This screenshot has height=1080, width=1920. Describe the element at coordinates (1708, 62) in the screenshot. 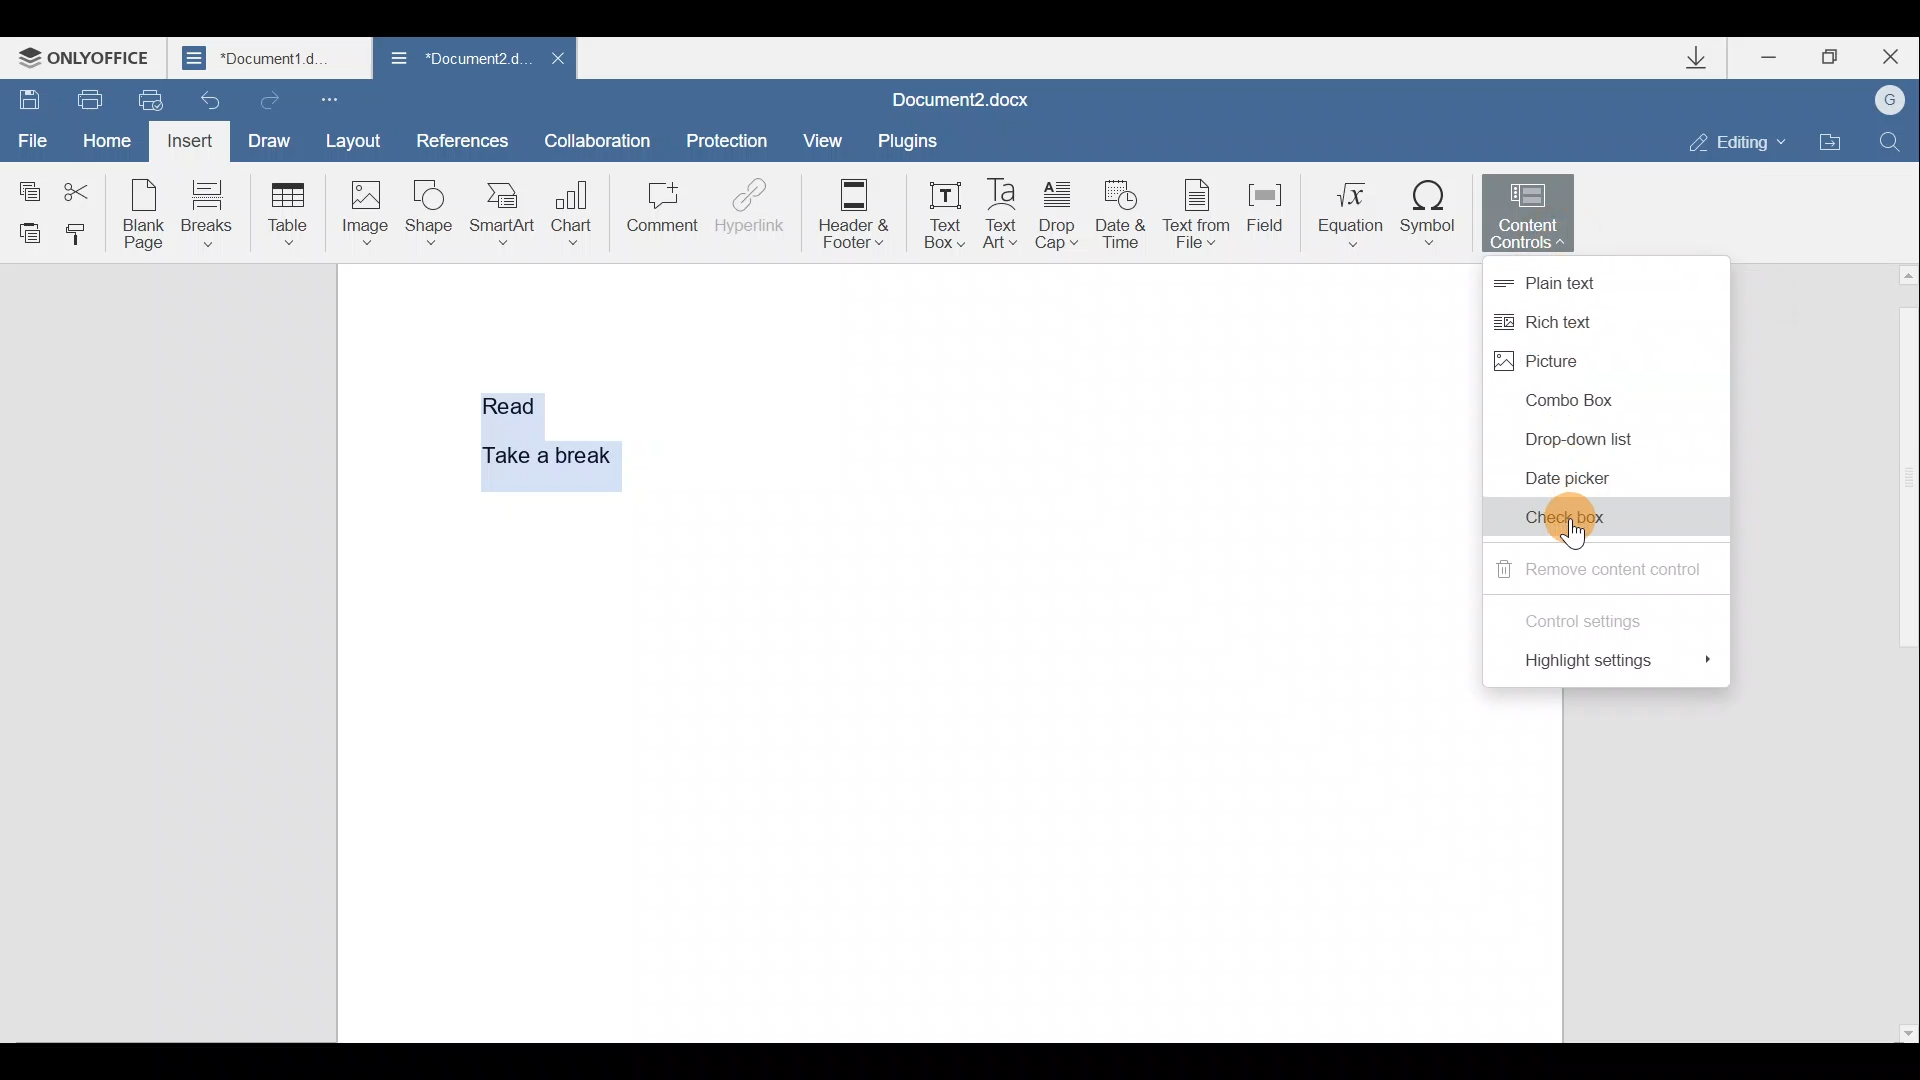

I see `Downloads` at that location.